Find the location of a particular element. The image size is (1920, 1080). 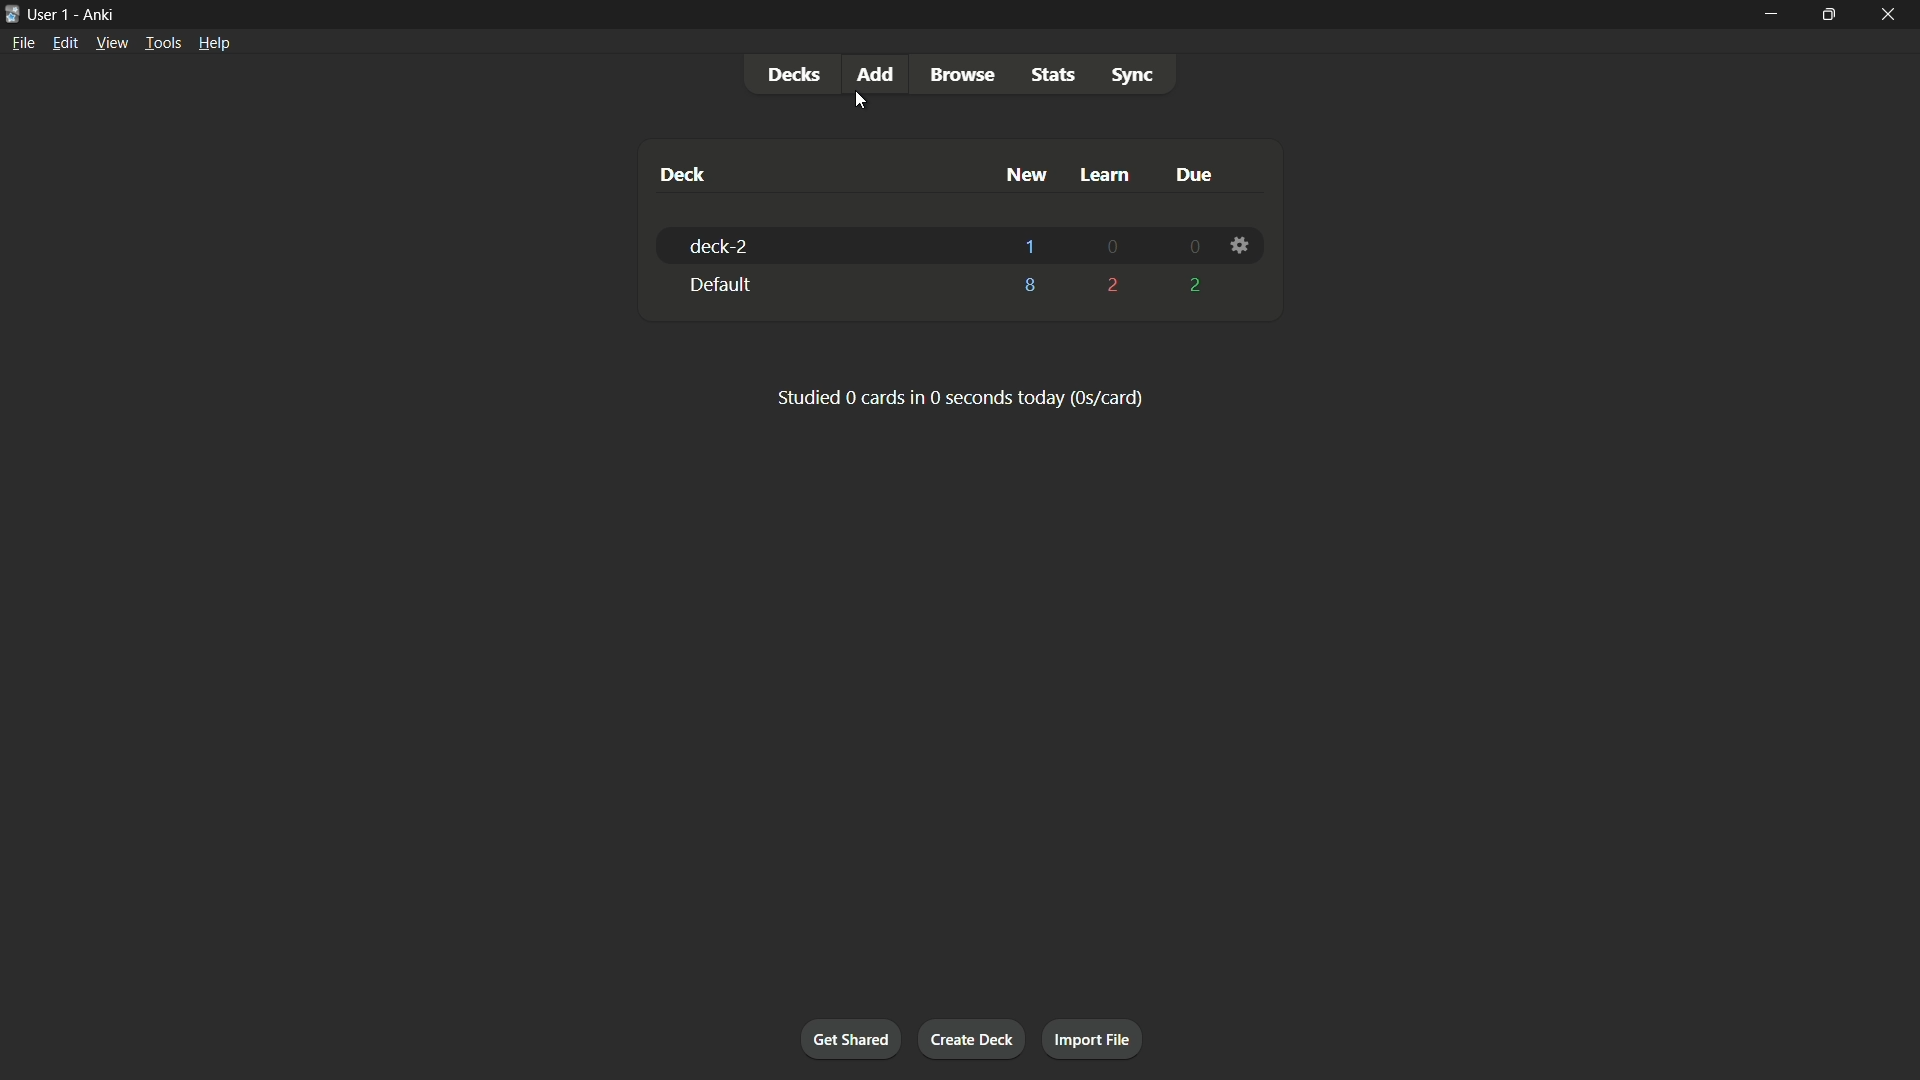

import file is located at coordinates (1094, 1040).